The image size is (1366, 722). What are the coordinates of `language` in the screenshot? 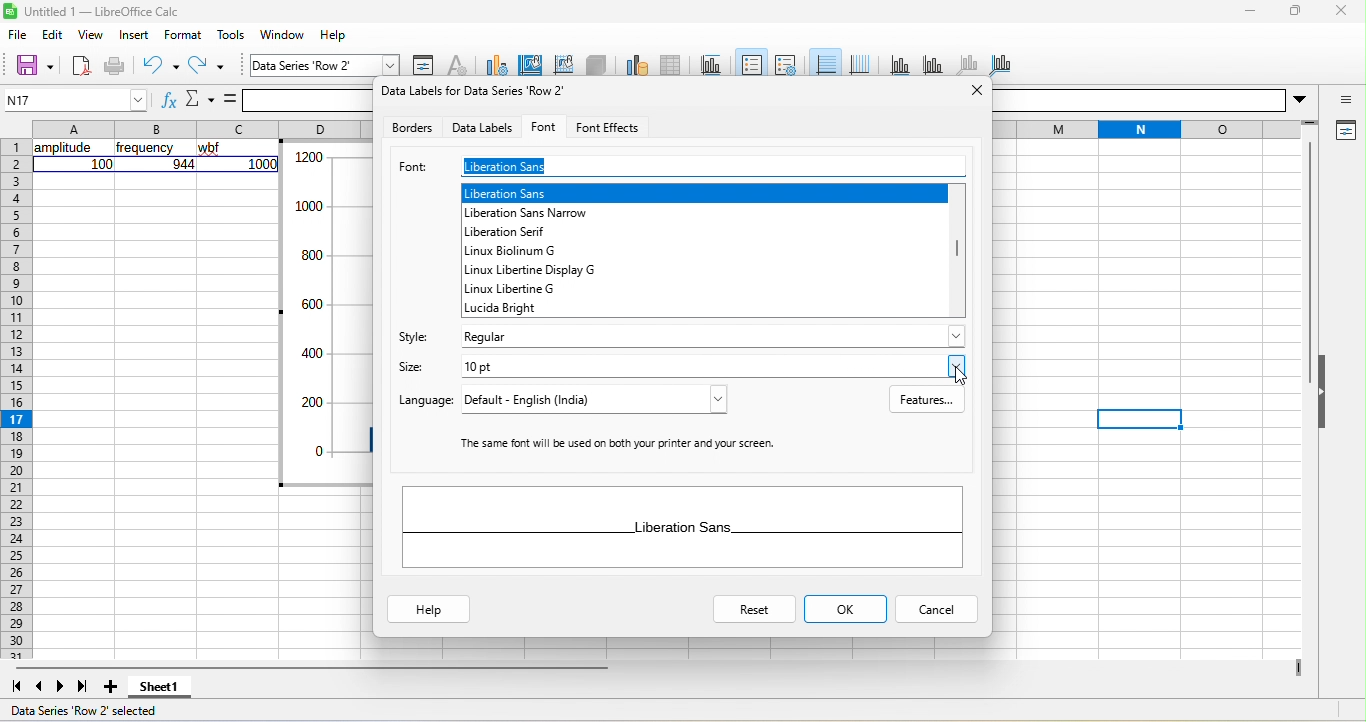 It's located at (426, 403).